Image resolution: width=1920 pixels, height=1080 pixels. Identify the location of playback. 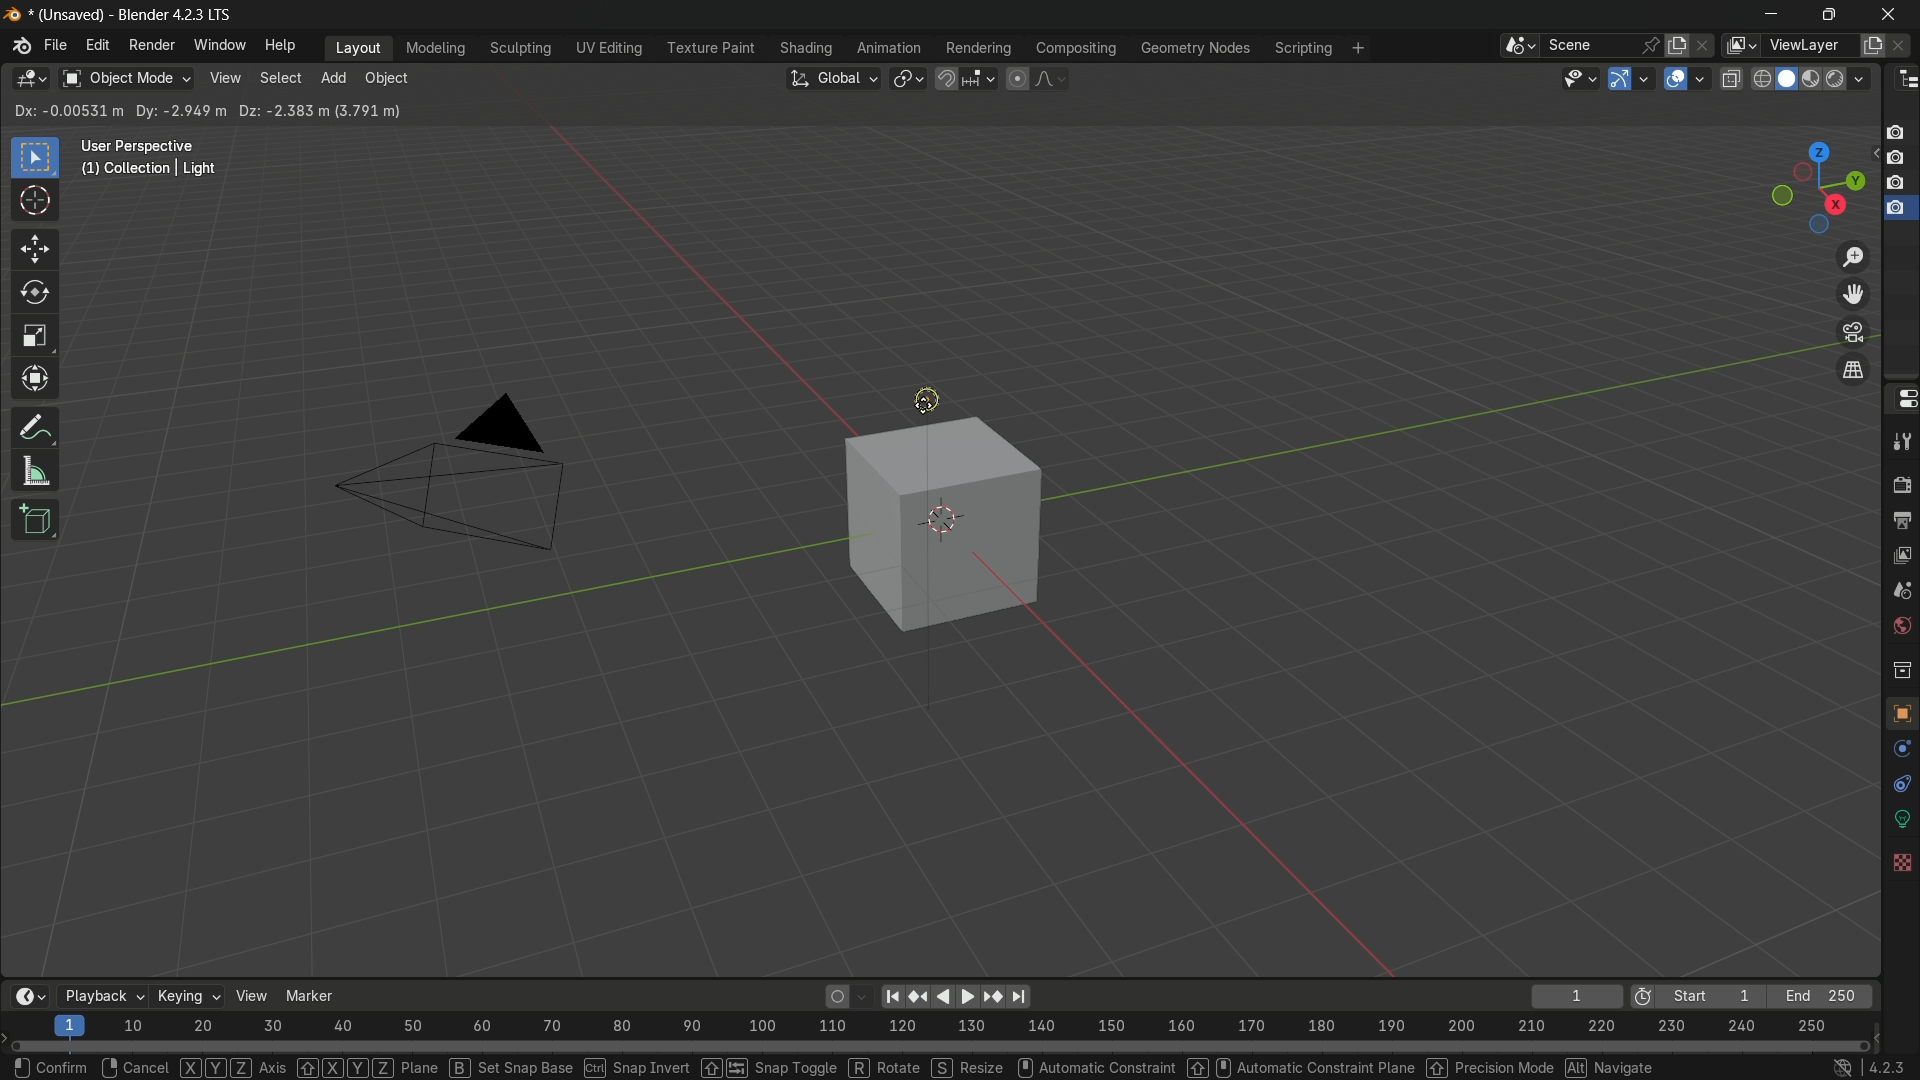
(100, 996).